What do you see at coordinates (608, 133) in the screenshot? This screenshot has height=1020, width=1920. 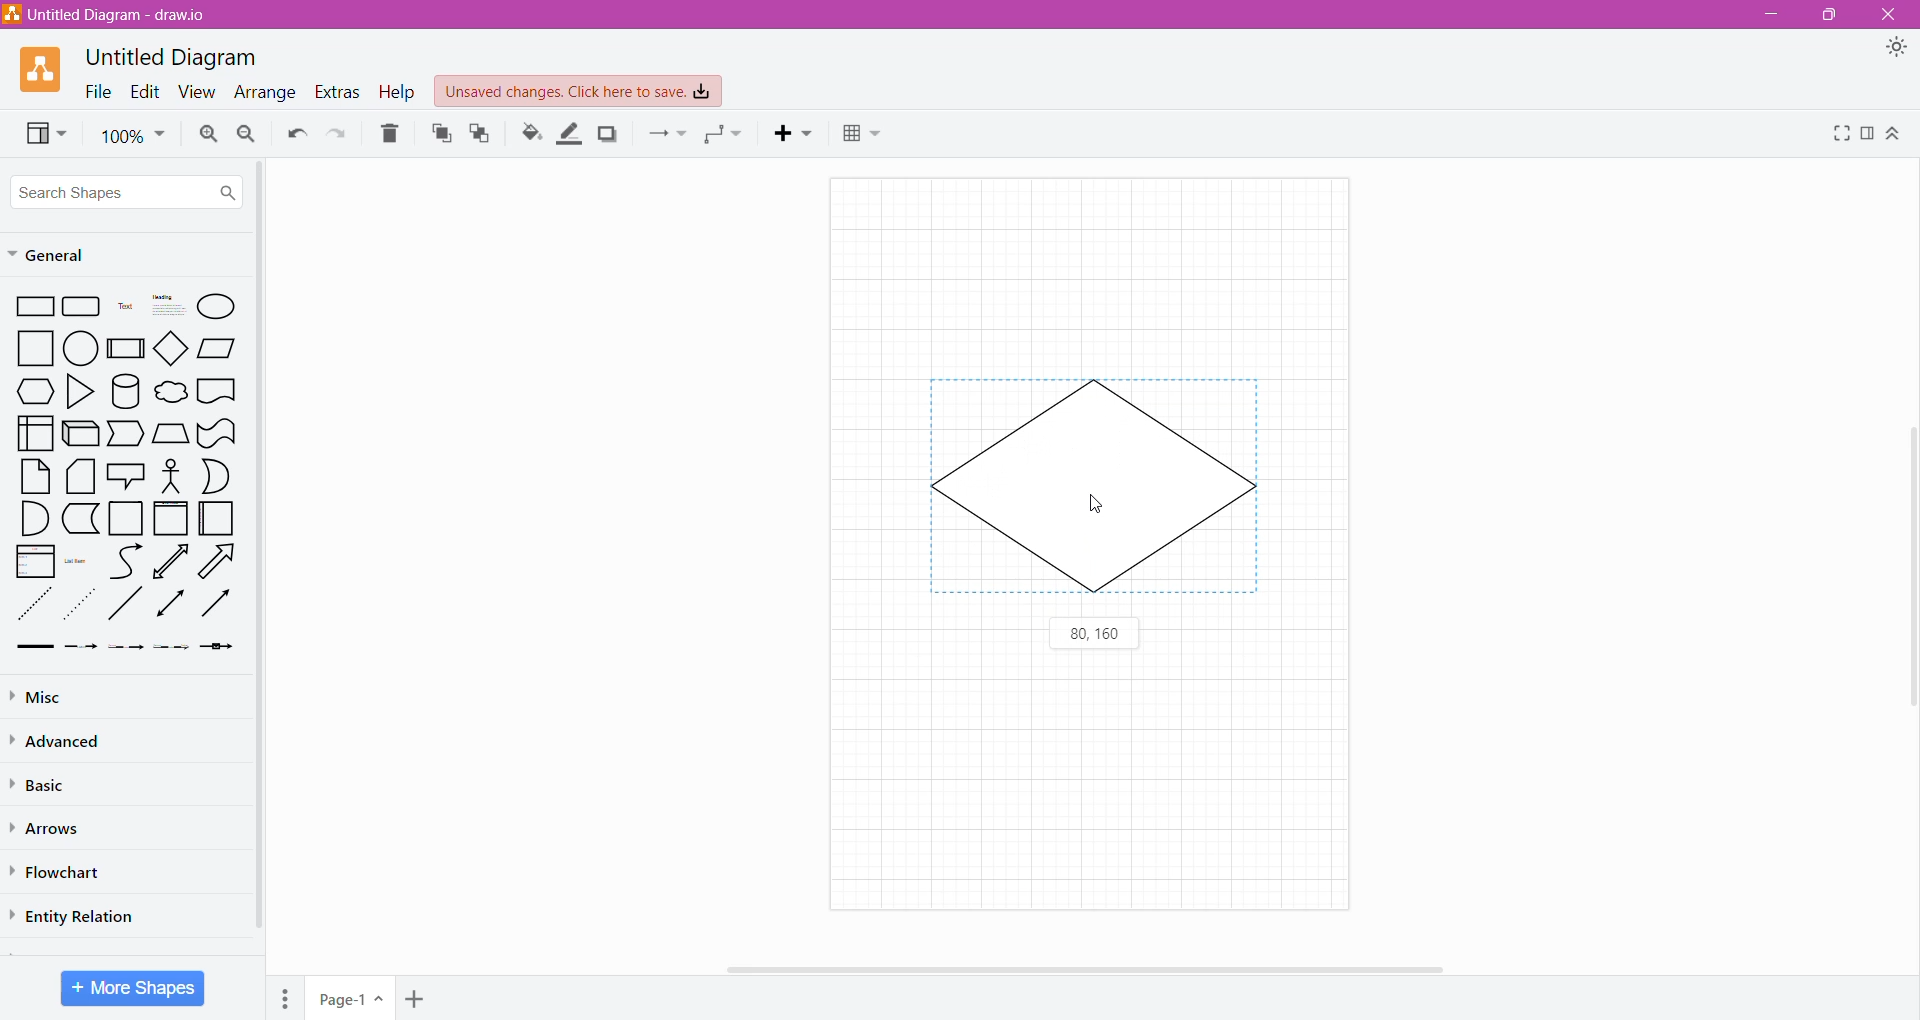 I see `Shadow` at bounding box center [608, 133].